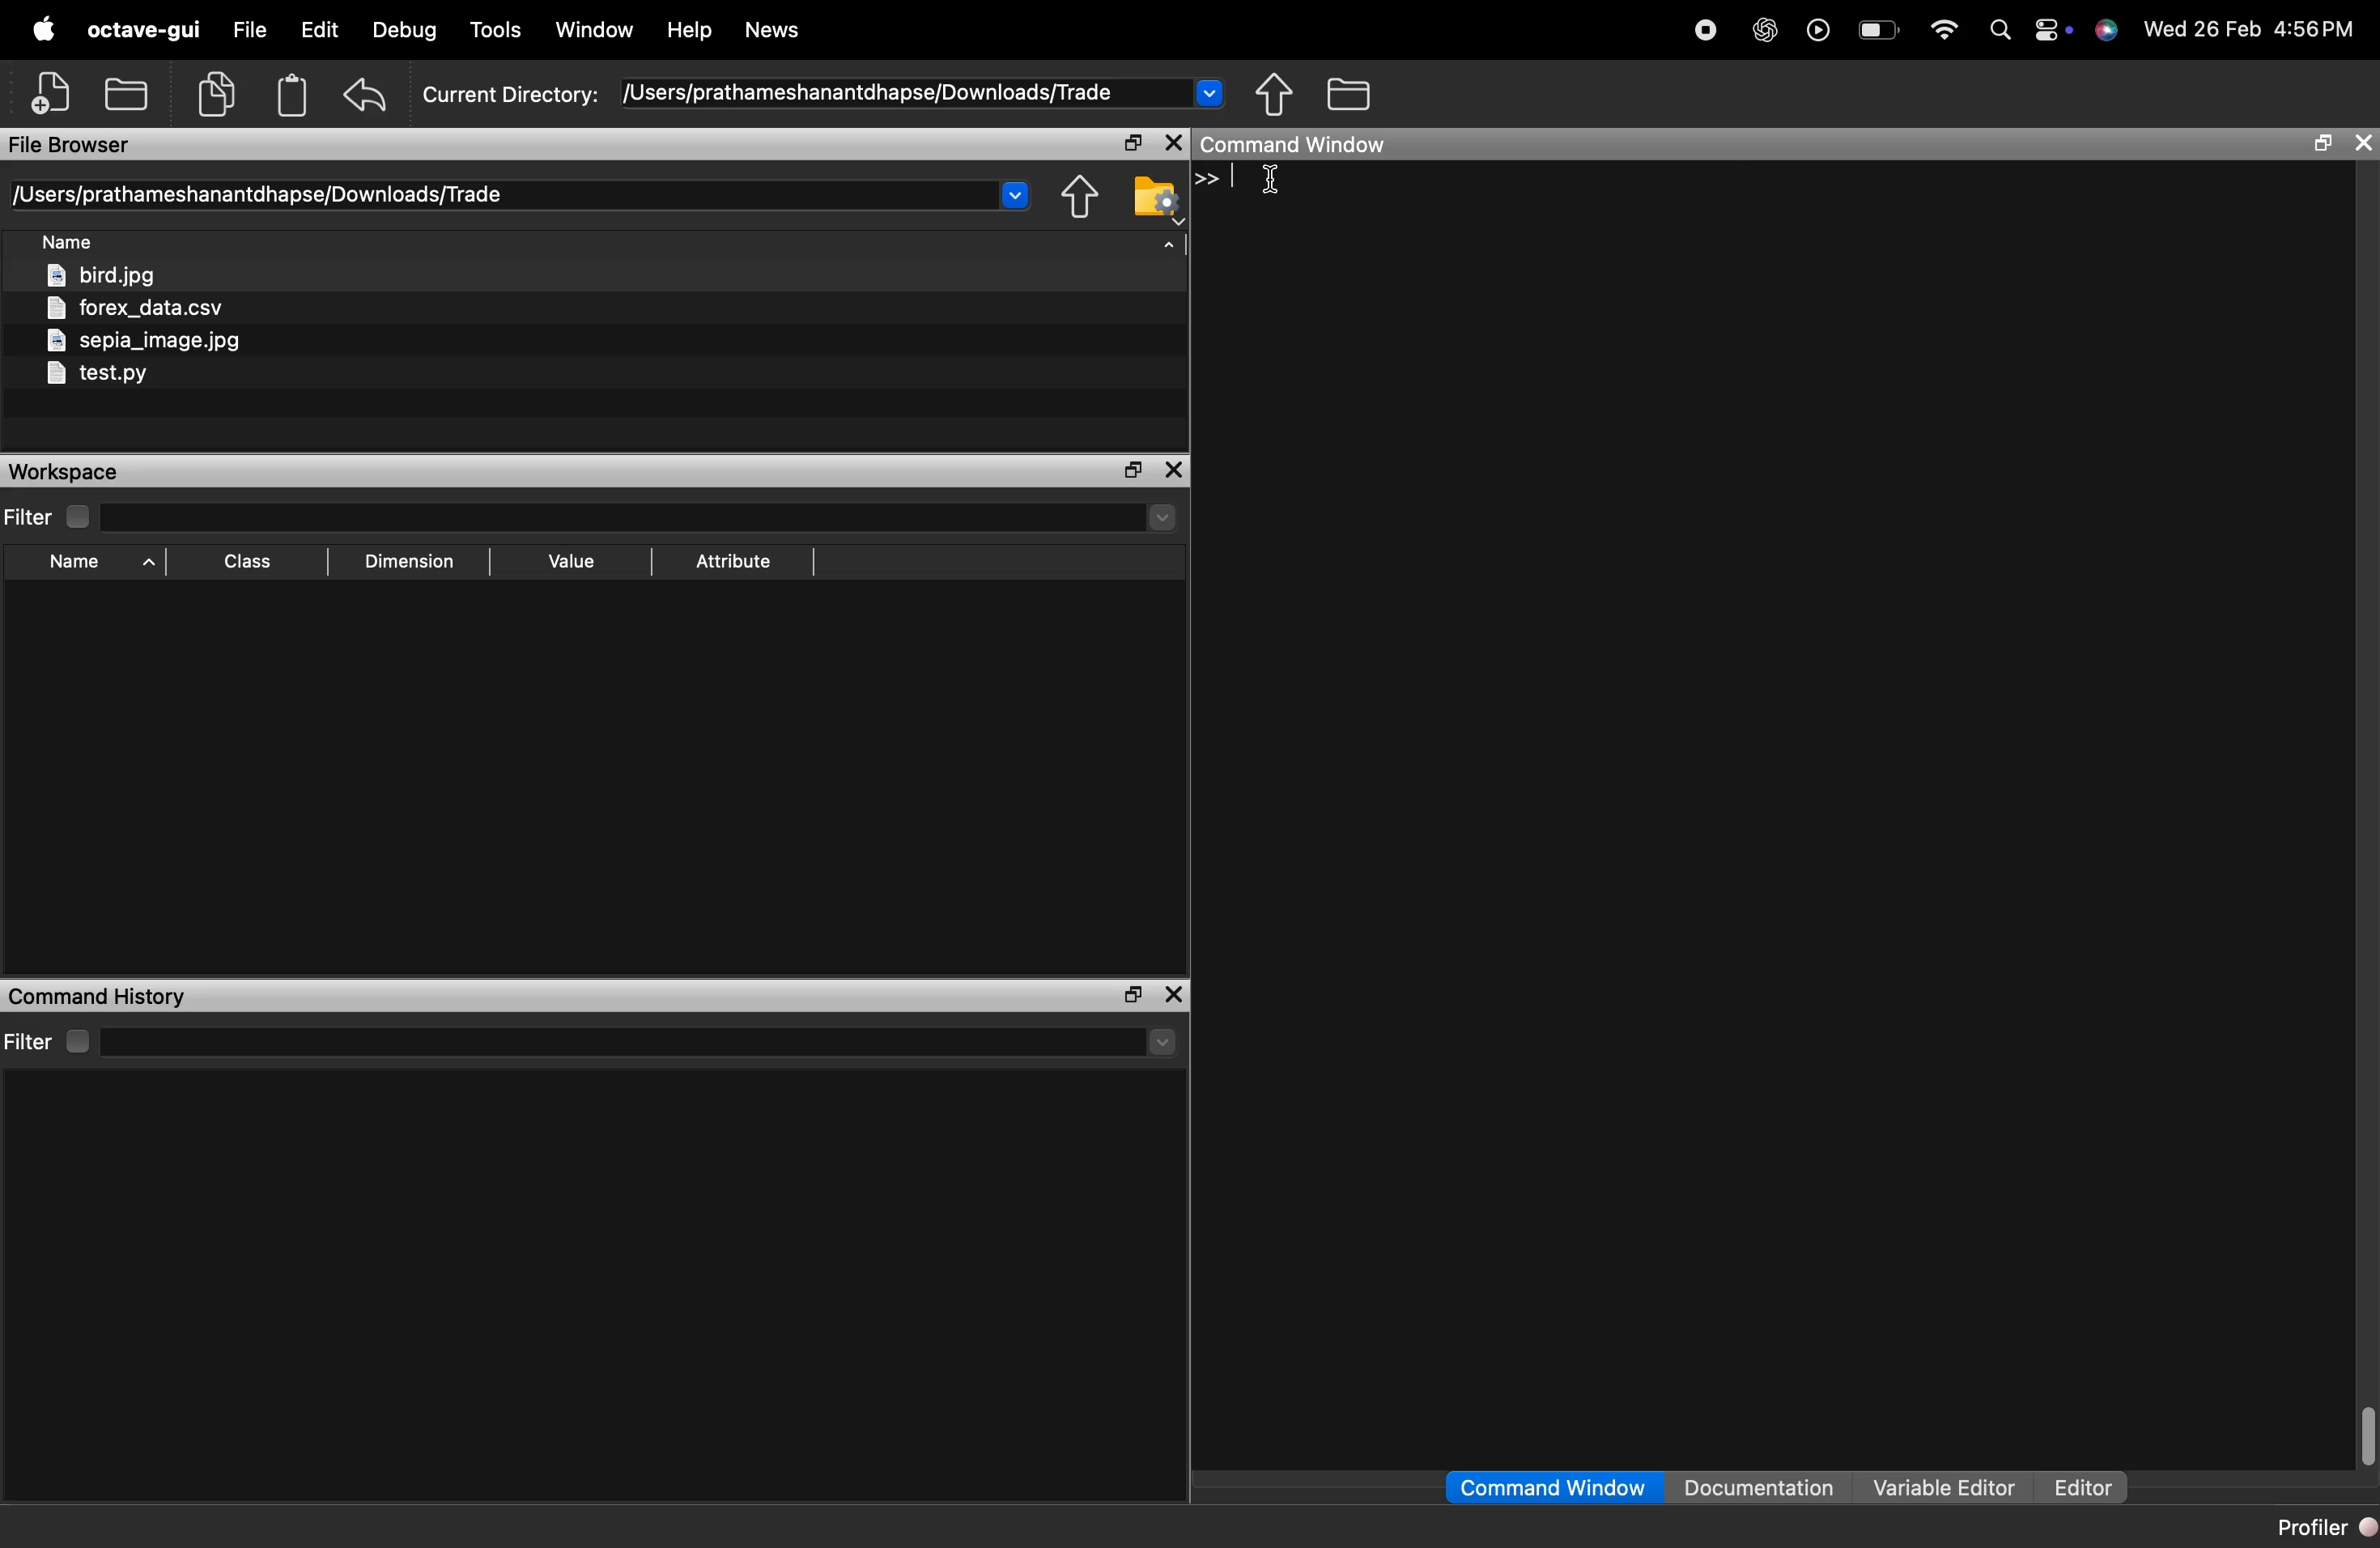 The image size is (2380, 1548). Describe the element at coordinates (2250, 29) in the screenshot. I see `Wed 26 Feb 4:56PM` at that location.